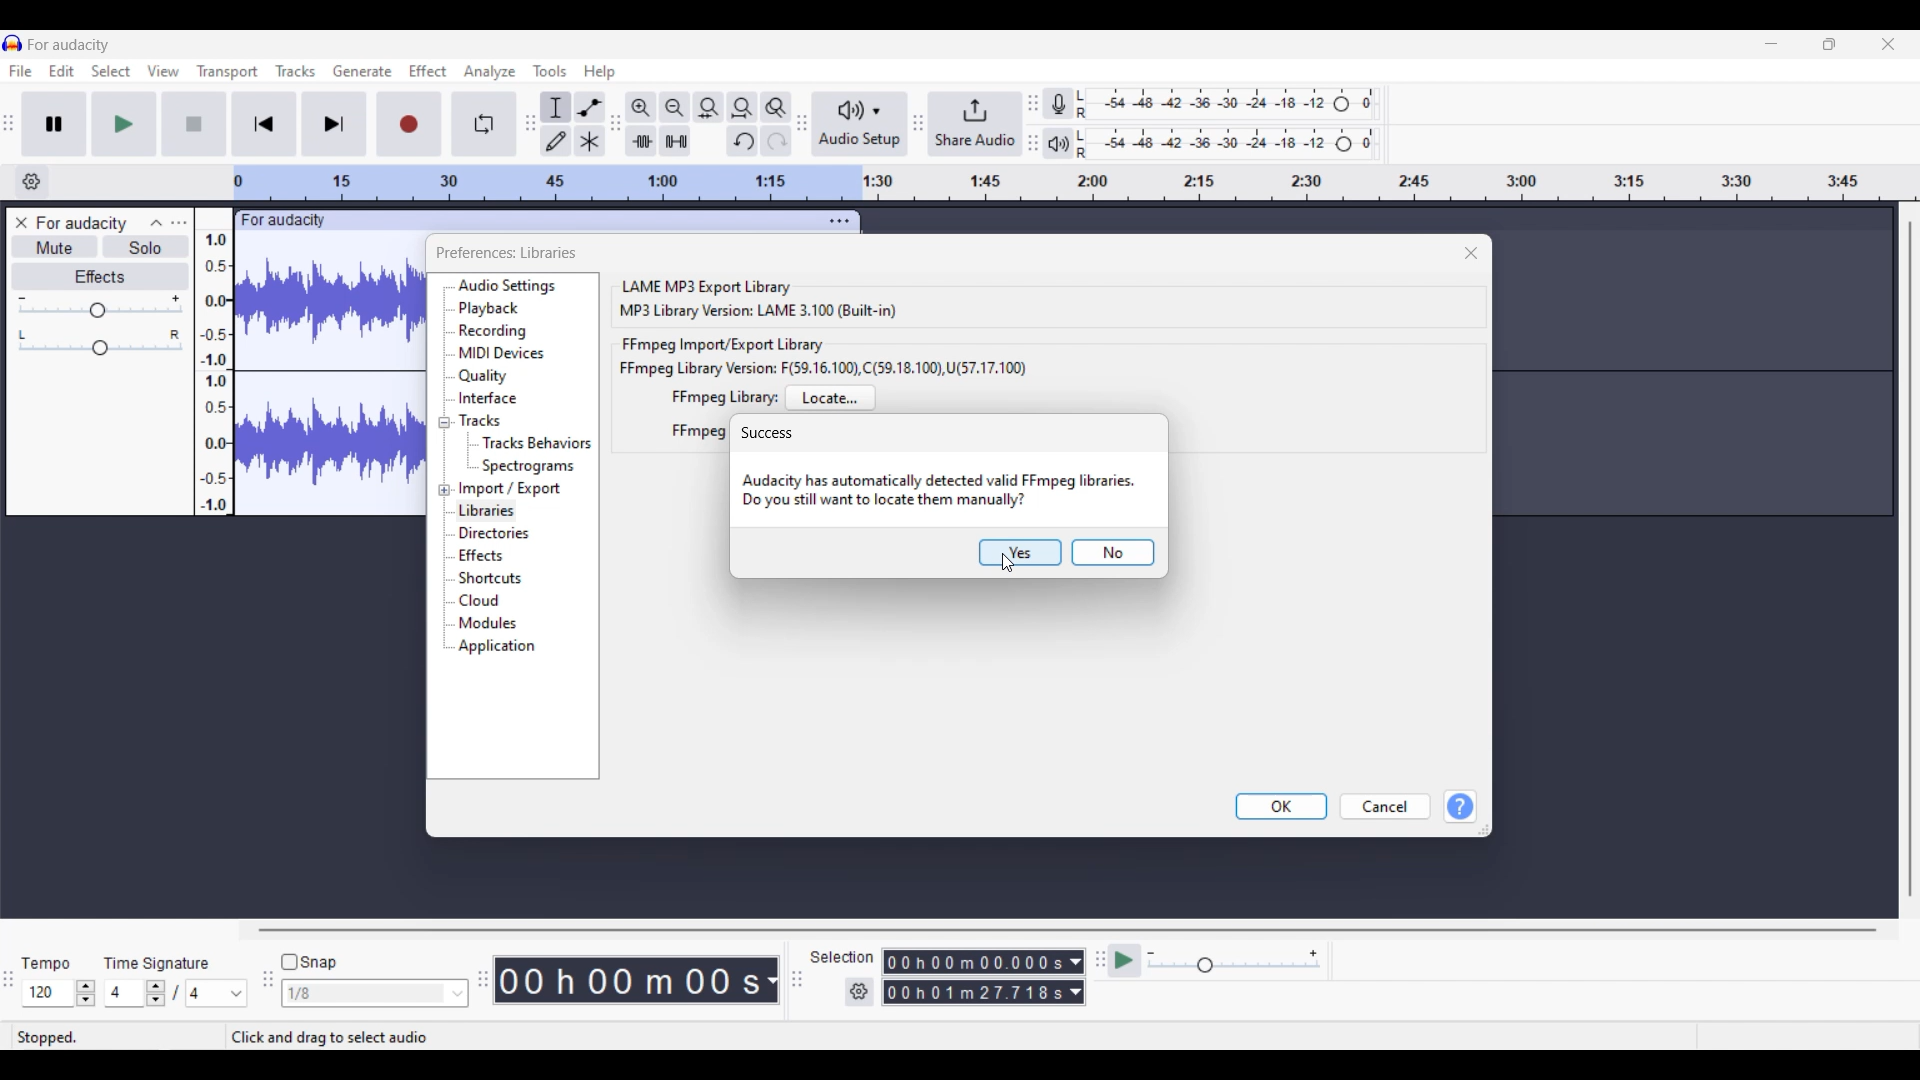 This screenshot has width=1920, height=1080. I want to click on Playback speed settings, so click(1236, 960).